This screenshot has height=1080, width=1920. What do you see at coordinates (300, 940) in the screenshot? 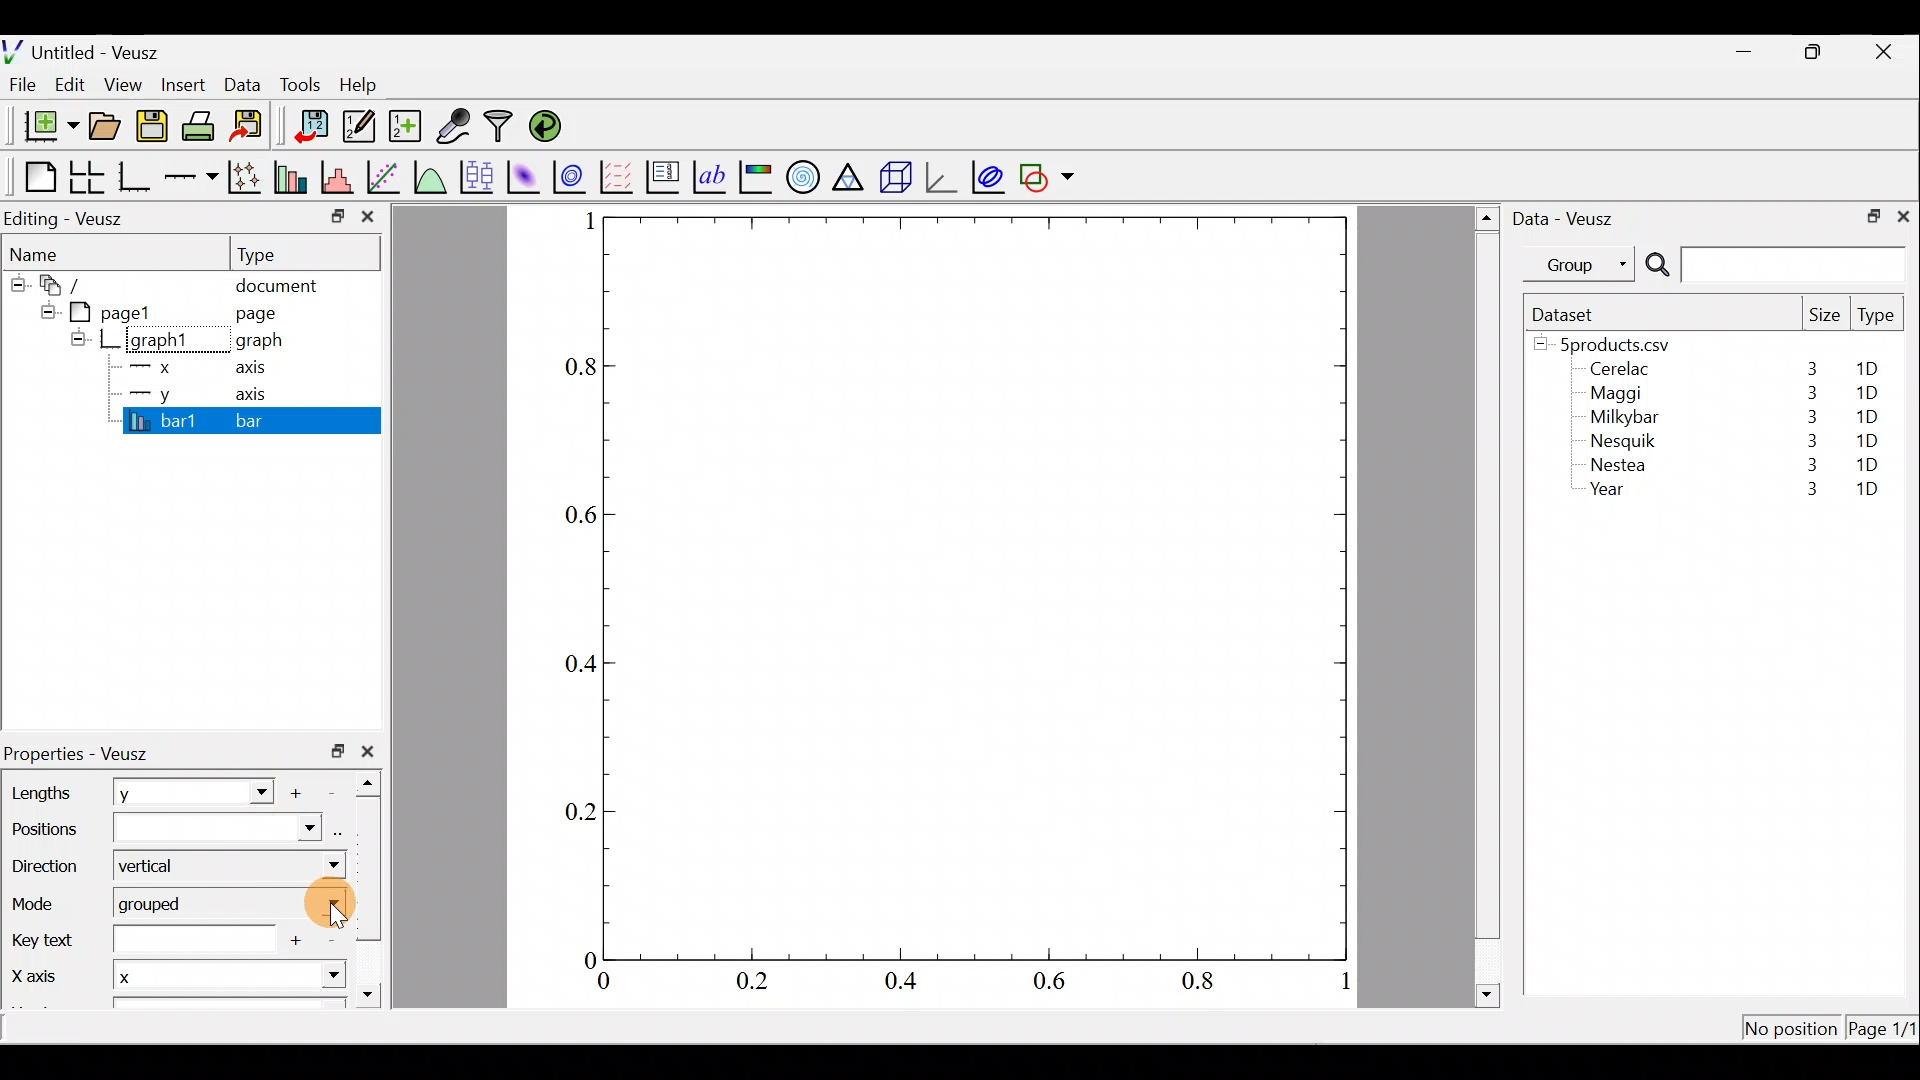
I see `add another item` at bounding box center [300, 940].